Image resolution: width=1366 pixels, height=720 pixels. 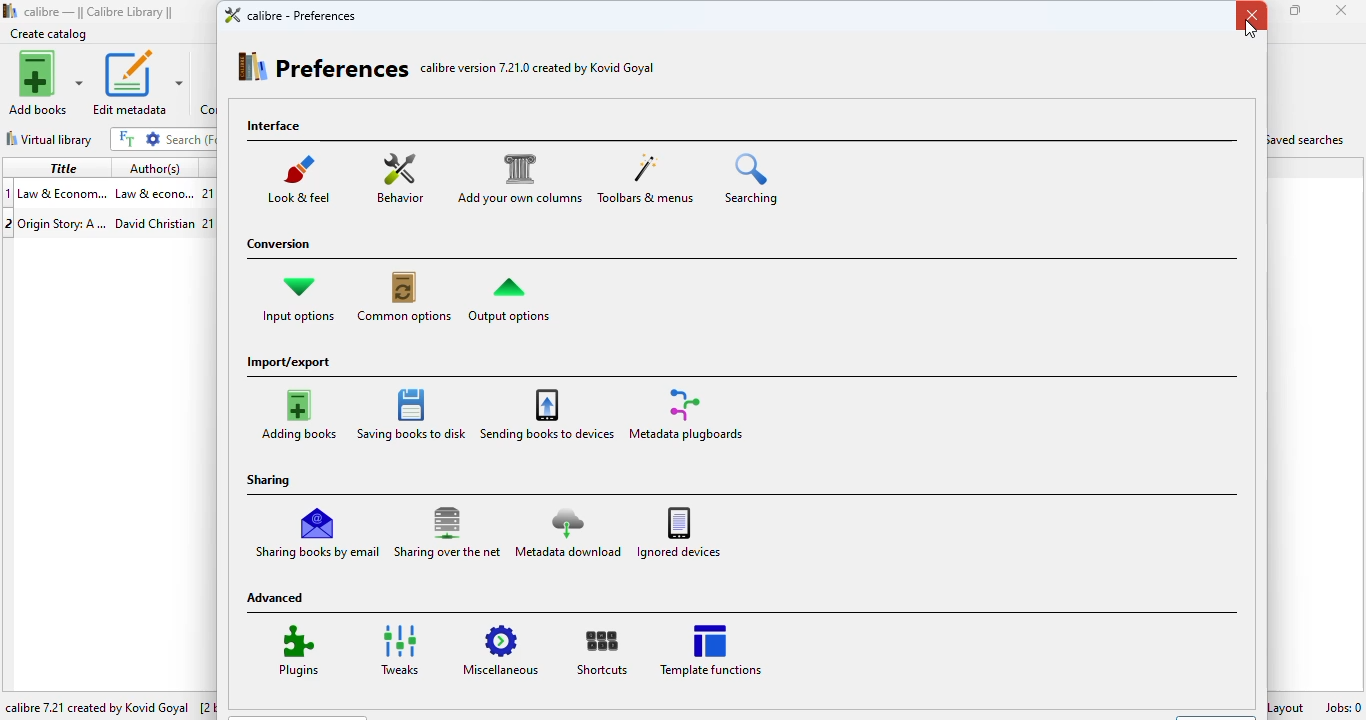 I want to click on cursor, so click(x=1246, y=31).